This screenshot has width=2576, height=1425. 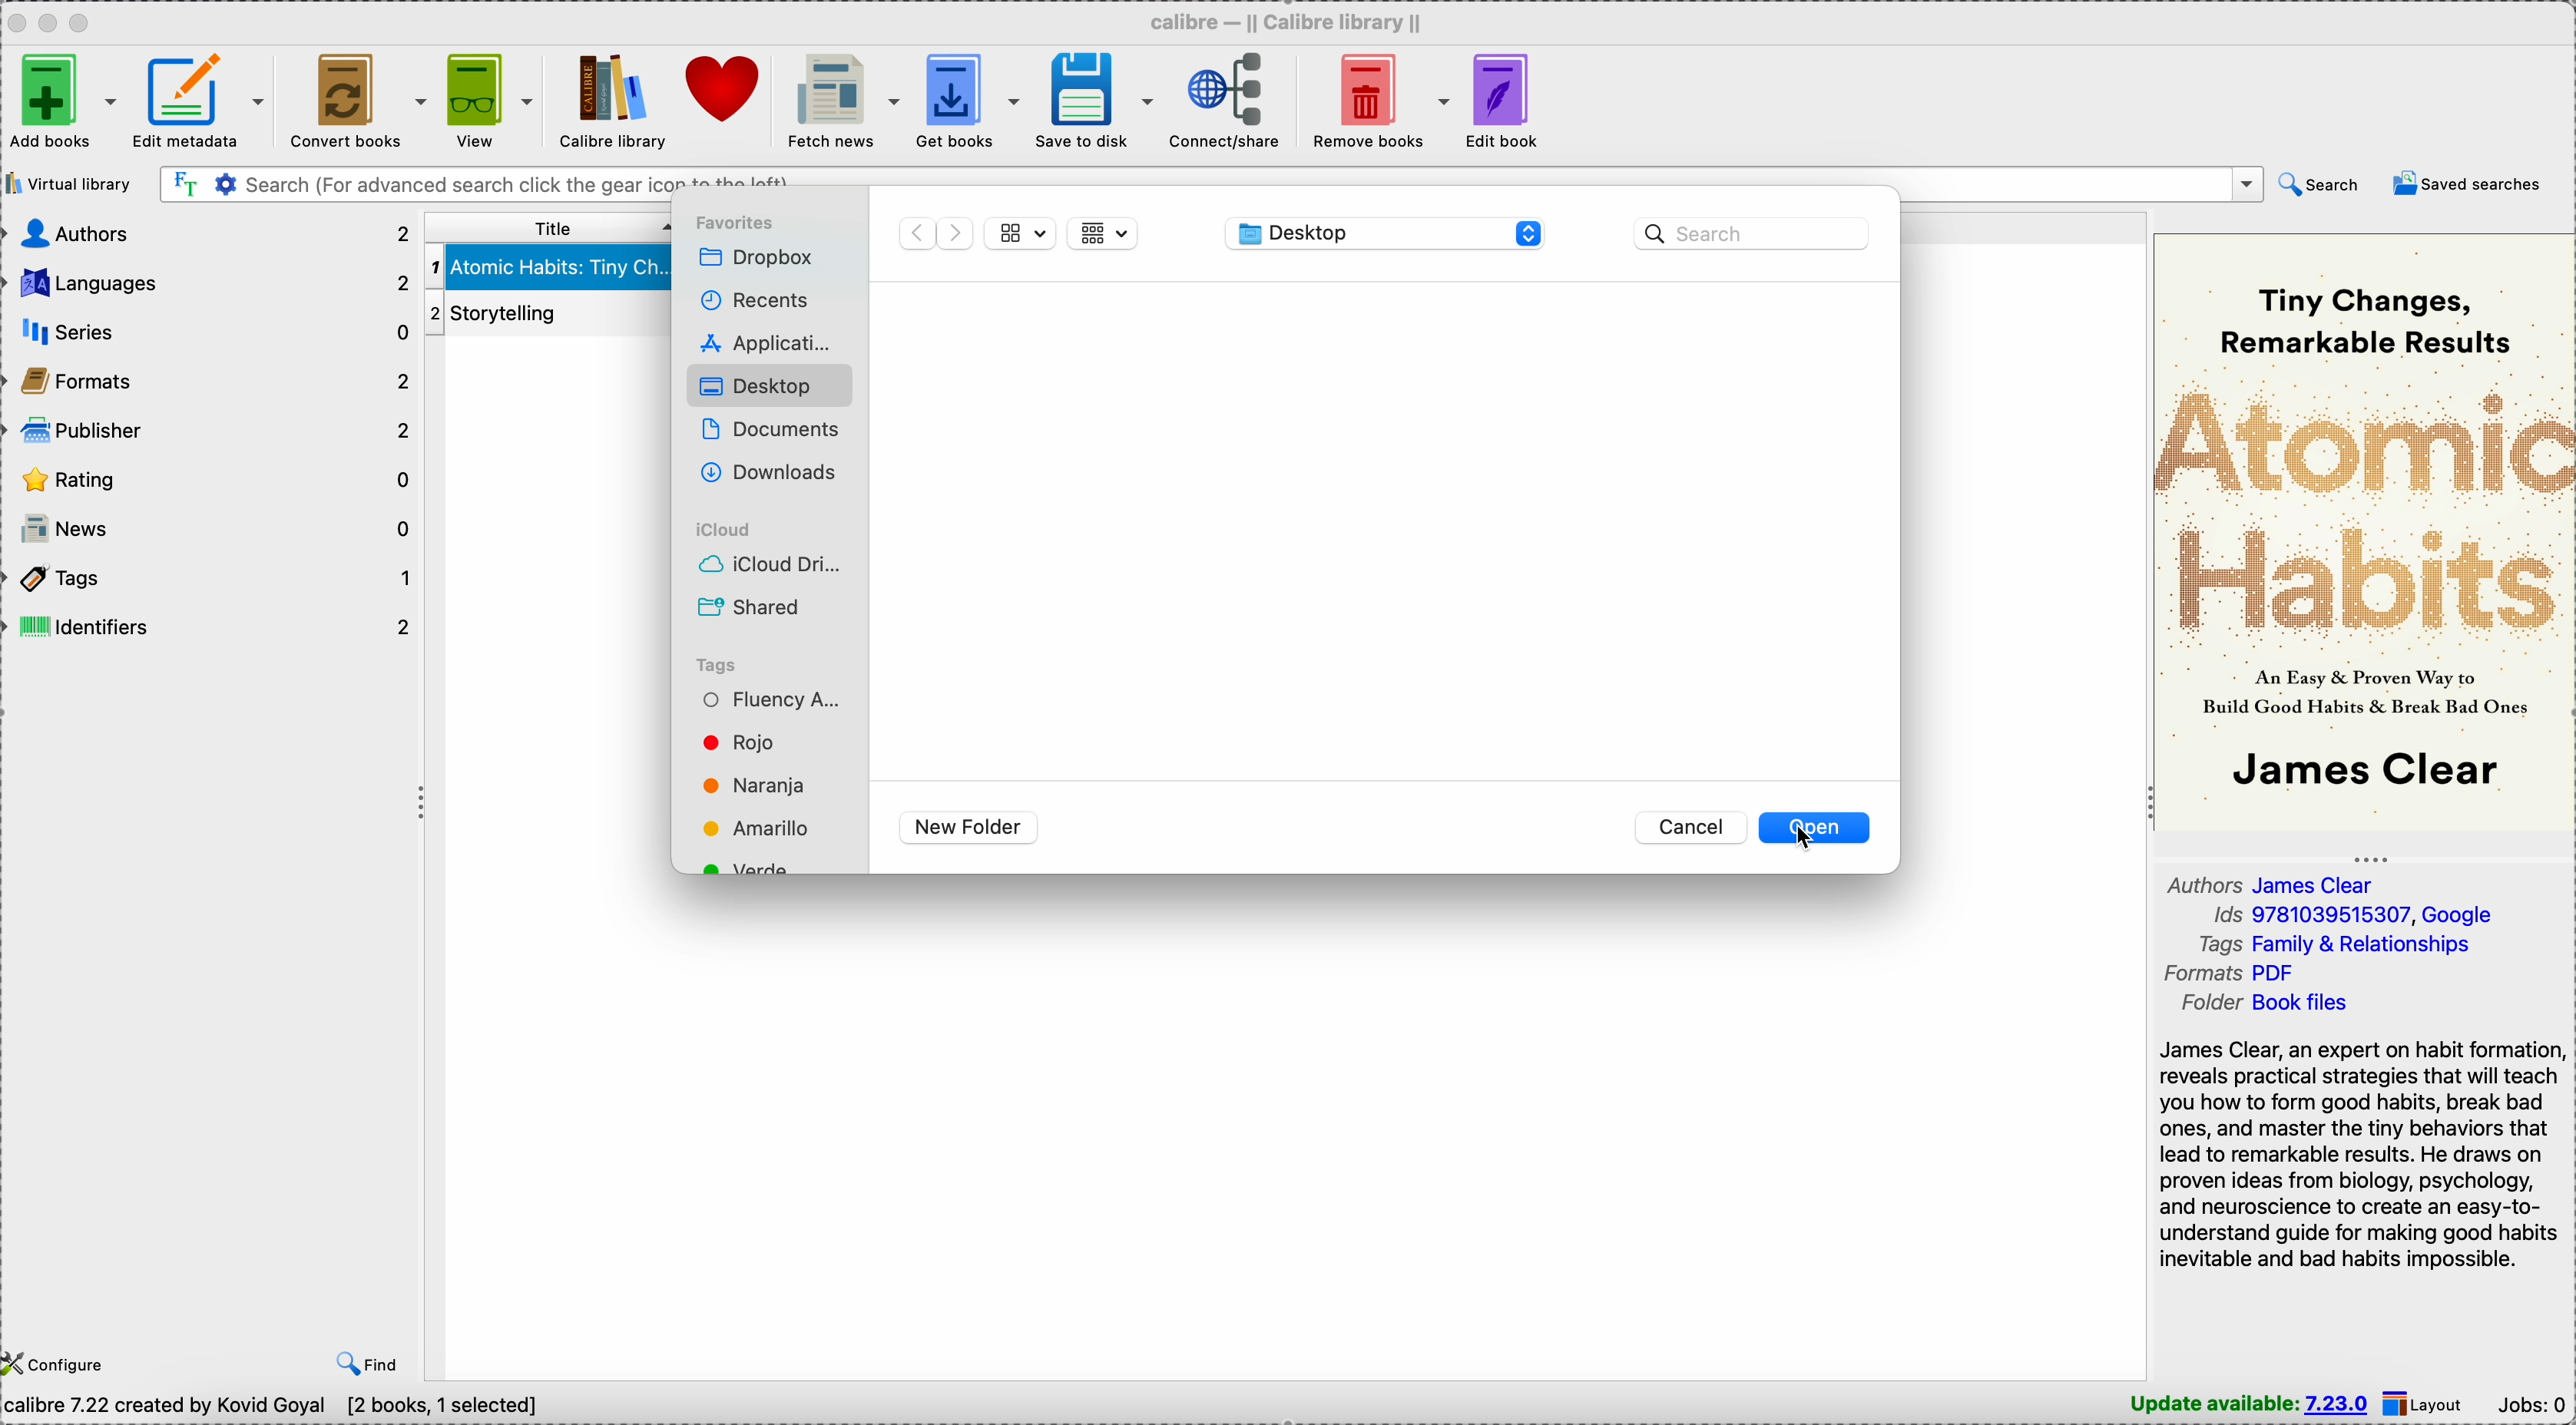 What do you see at coordinates (213, 530) in the screenshot?
I see `news` at bounding box center [213, 530].